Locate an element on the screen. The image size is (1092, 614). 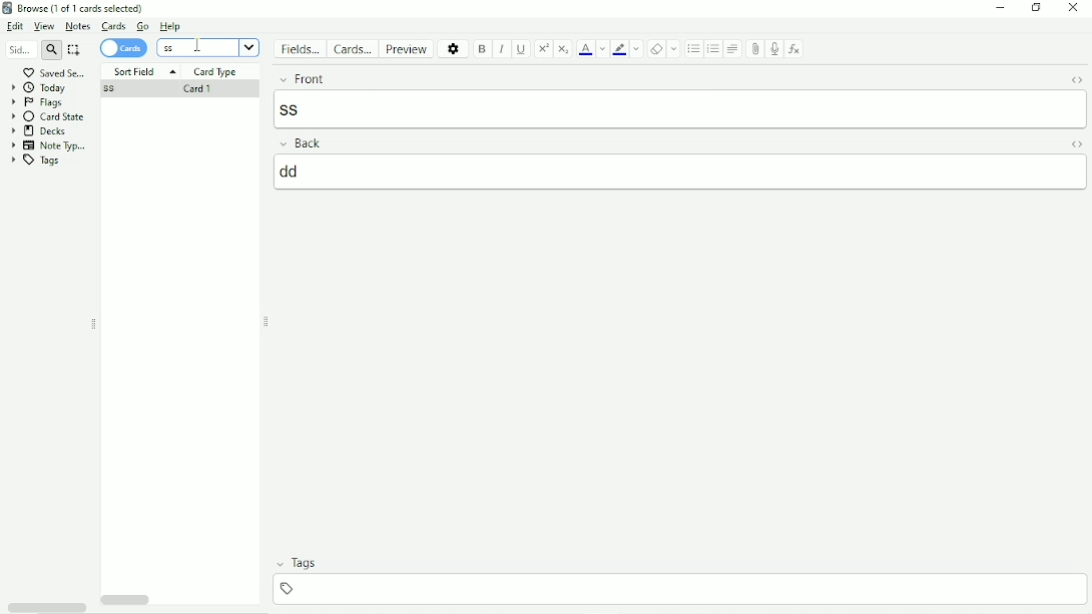
Tags is located at coordinates (679, 564).